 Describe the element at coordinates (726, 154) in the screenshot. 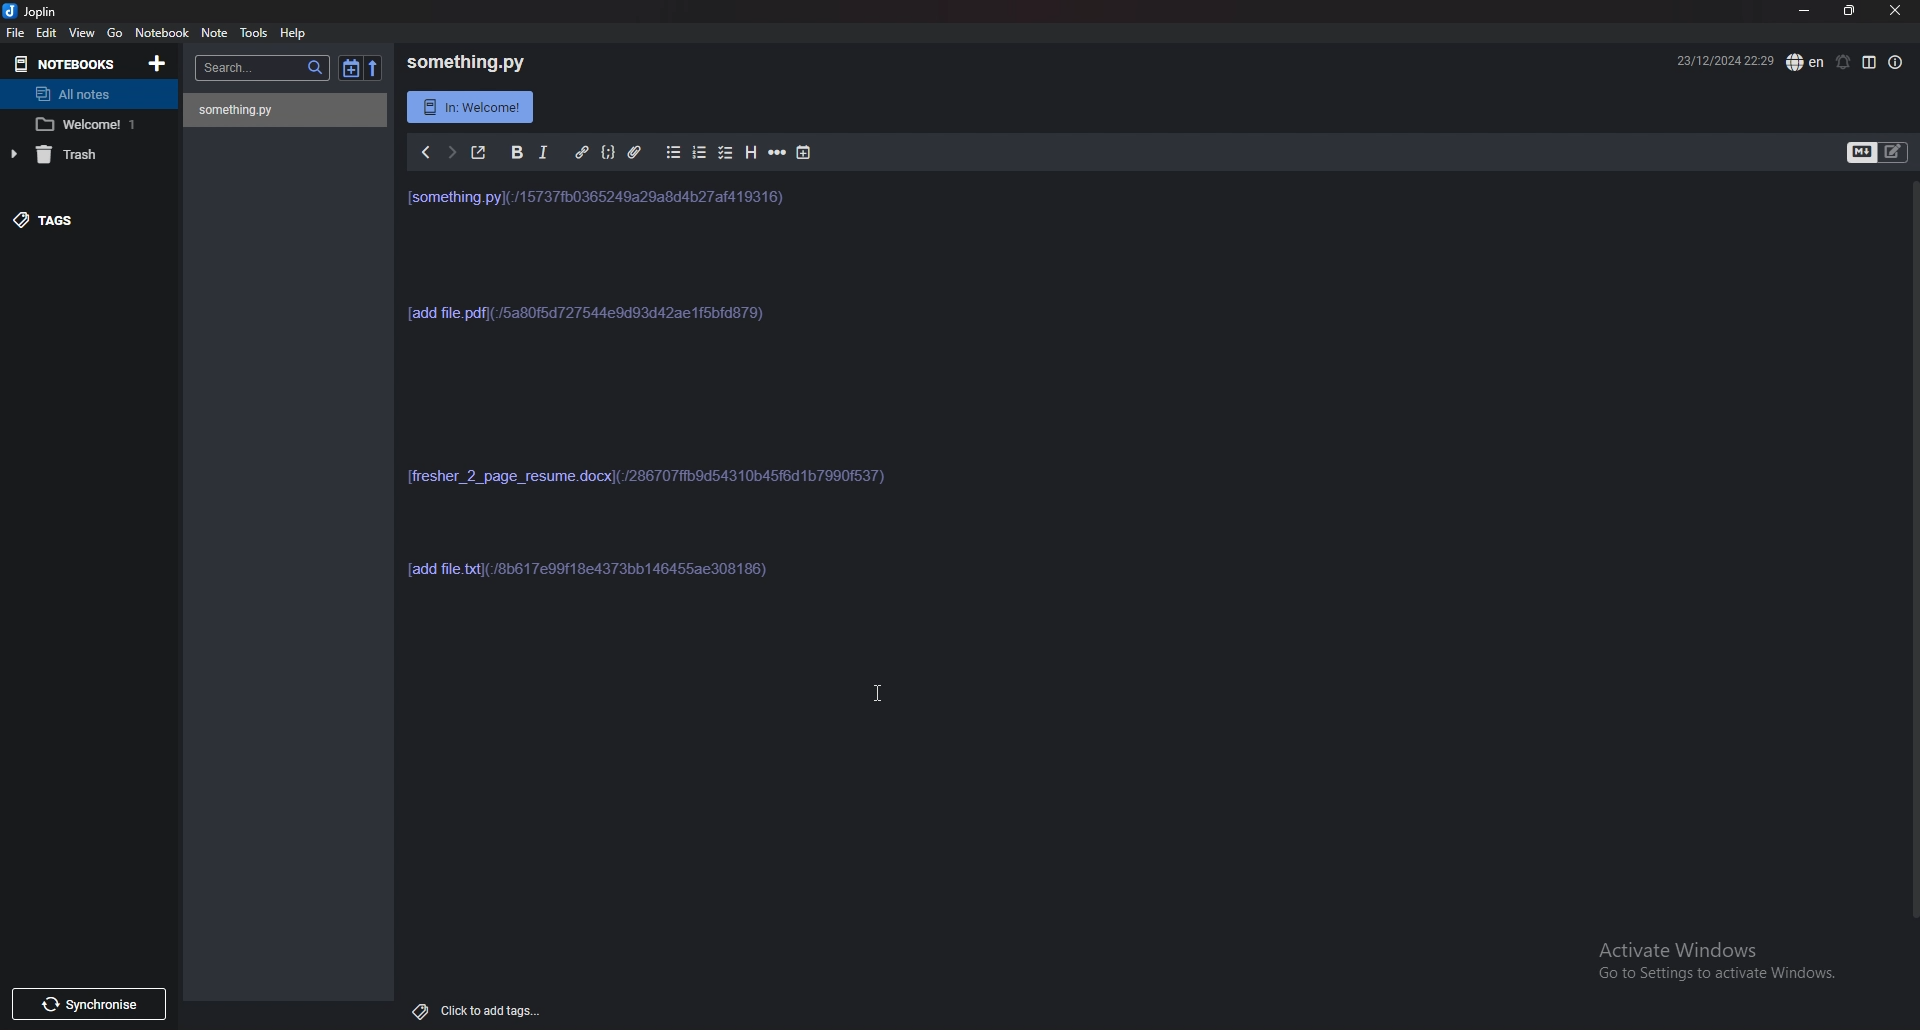

I see `Checkbox` at that location.